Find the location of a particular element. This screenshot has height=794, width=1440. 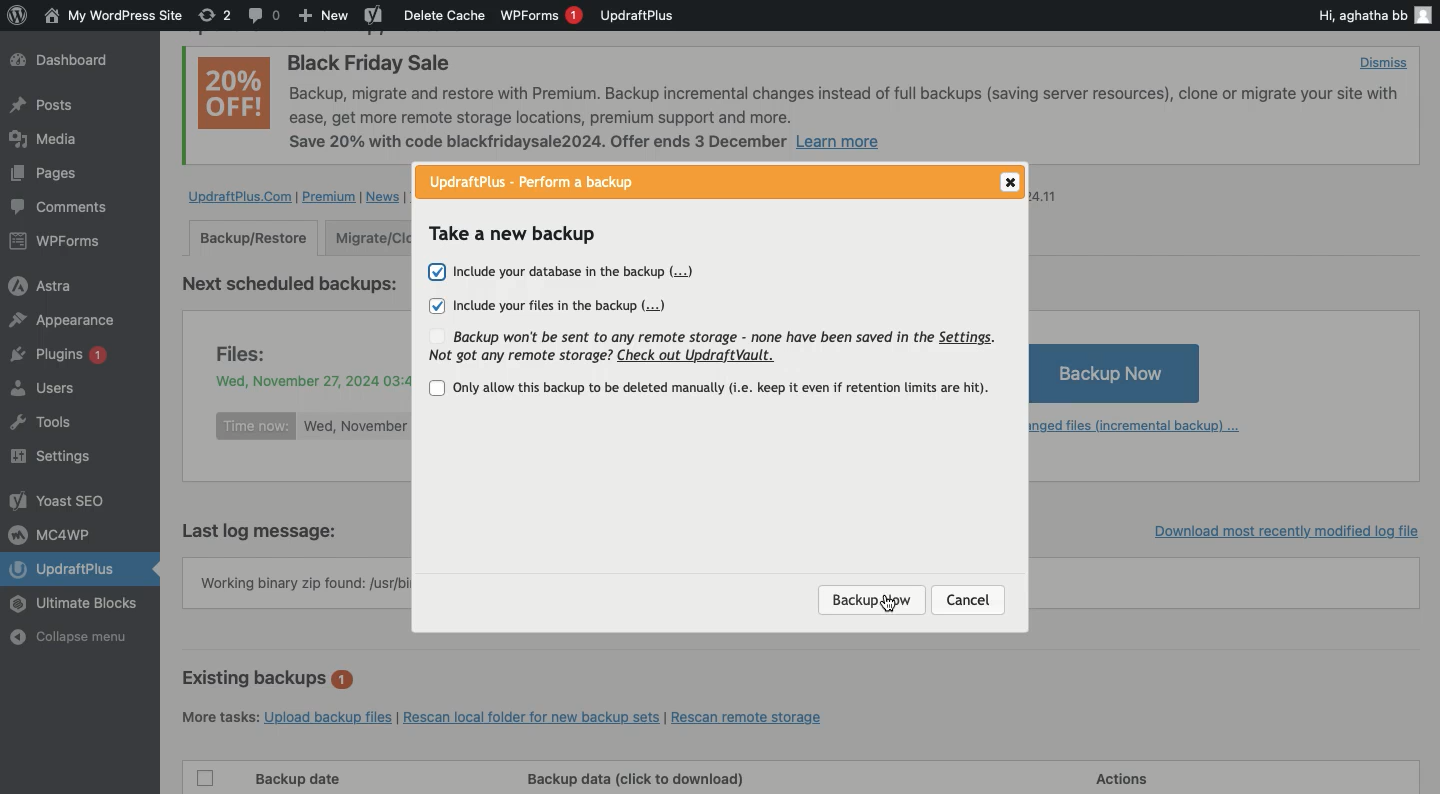

Users is located at coordinates (63, 391).